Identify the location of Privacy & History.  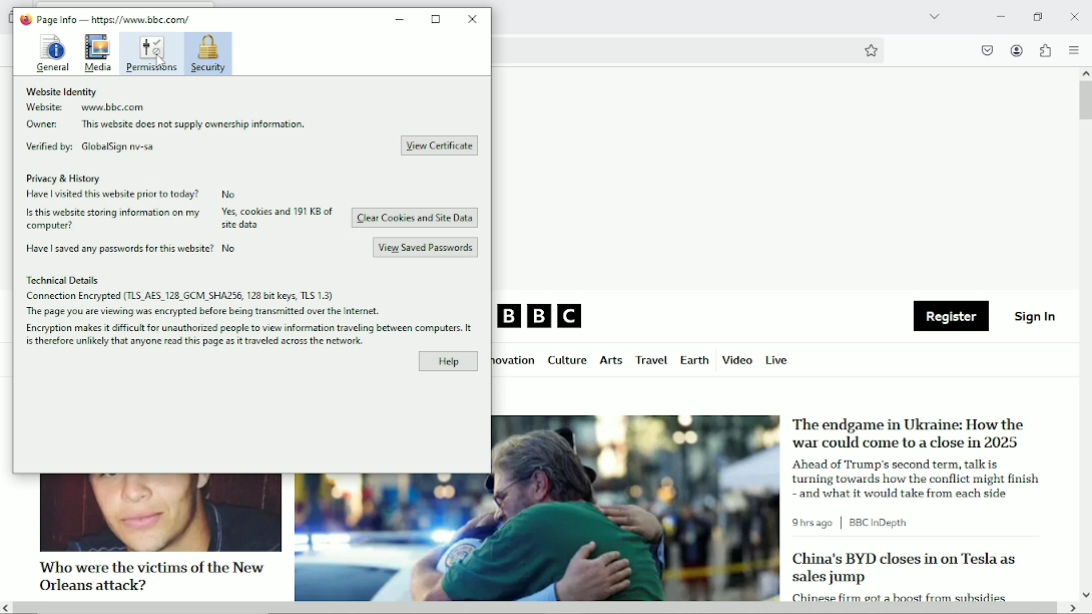
(76, 177).